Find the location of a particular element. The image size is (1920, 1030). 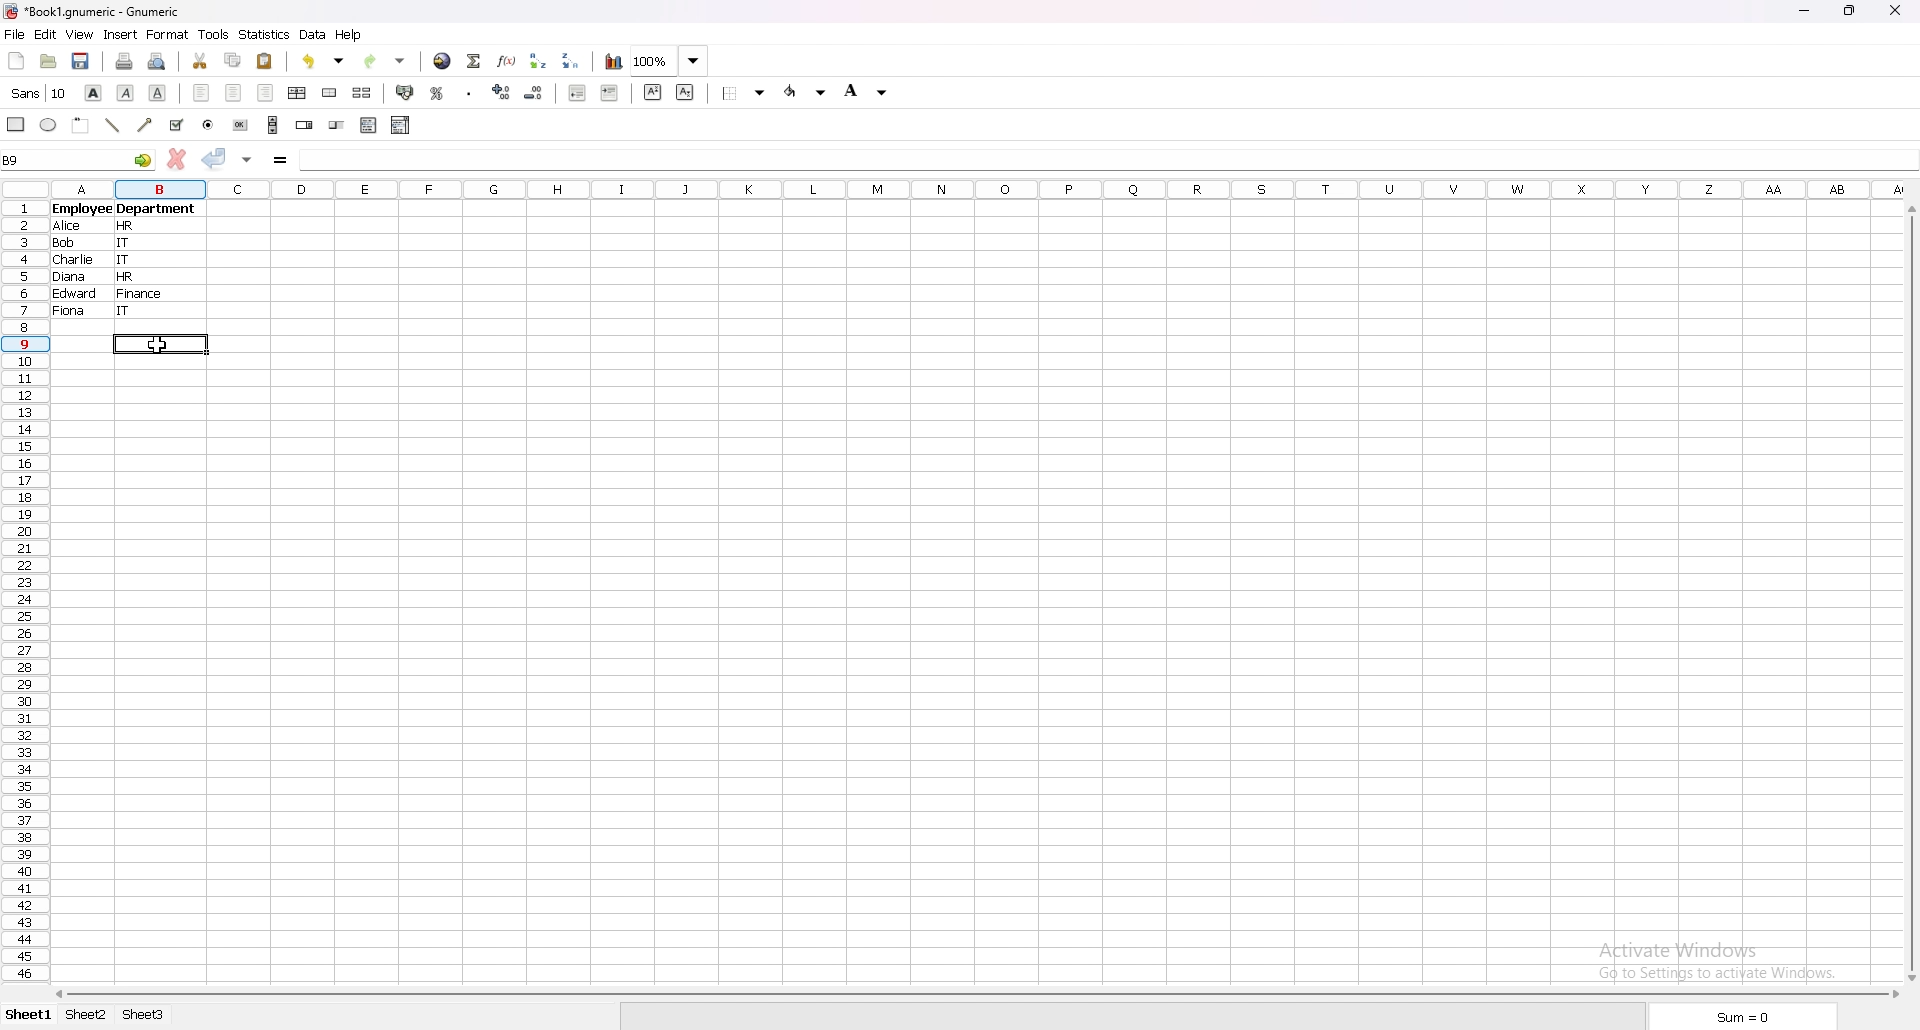

cell input is located at coordinates (1100, 158).